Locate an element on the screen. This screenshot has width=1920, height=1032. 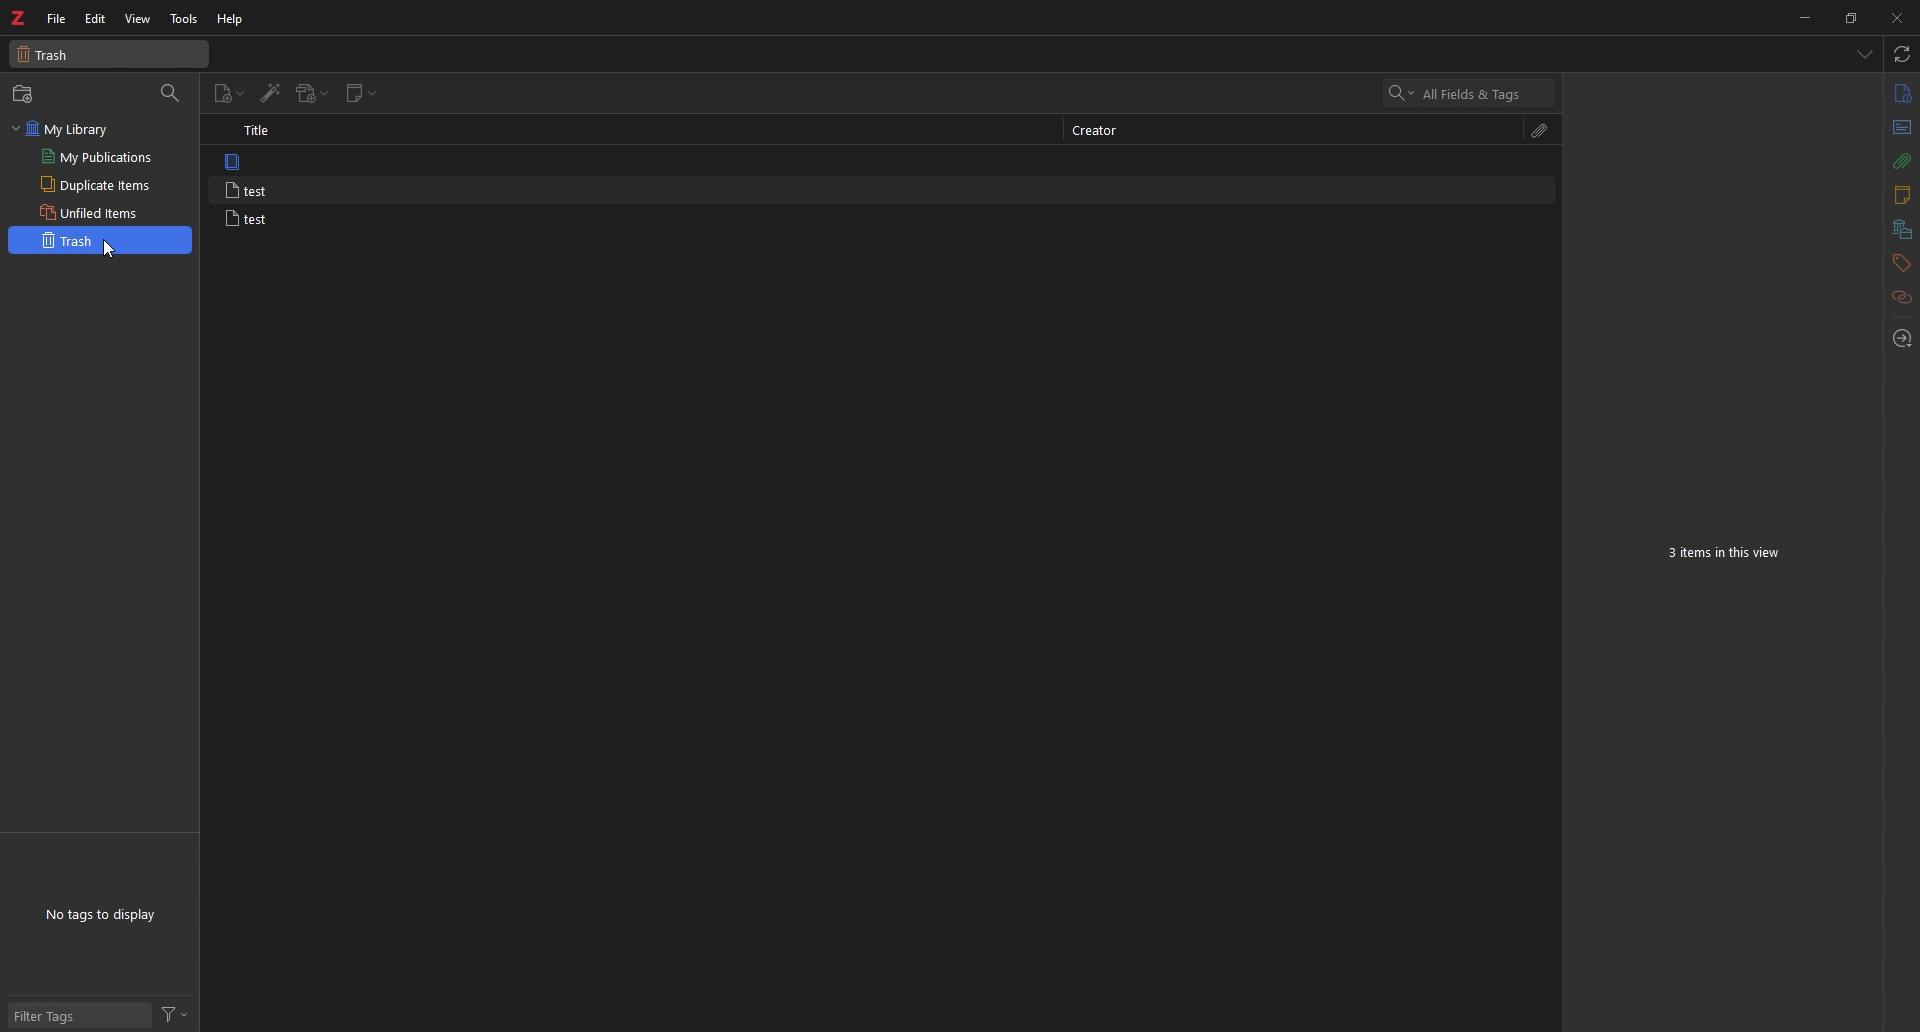
Filter is located at coordinates (177, 1014).